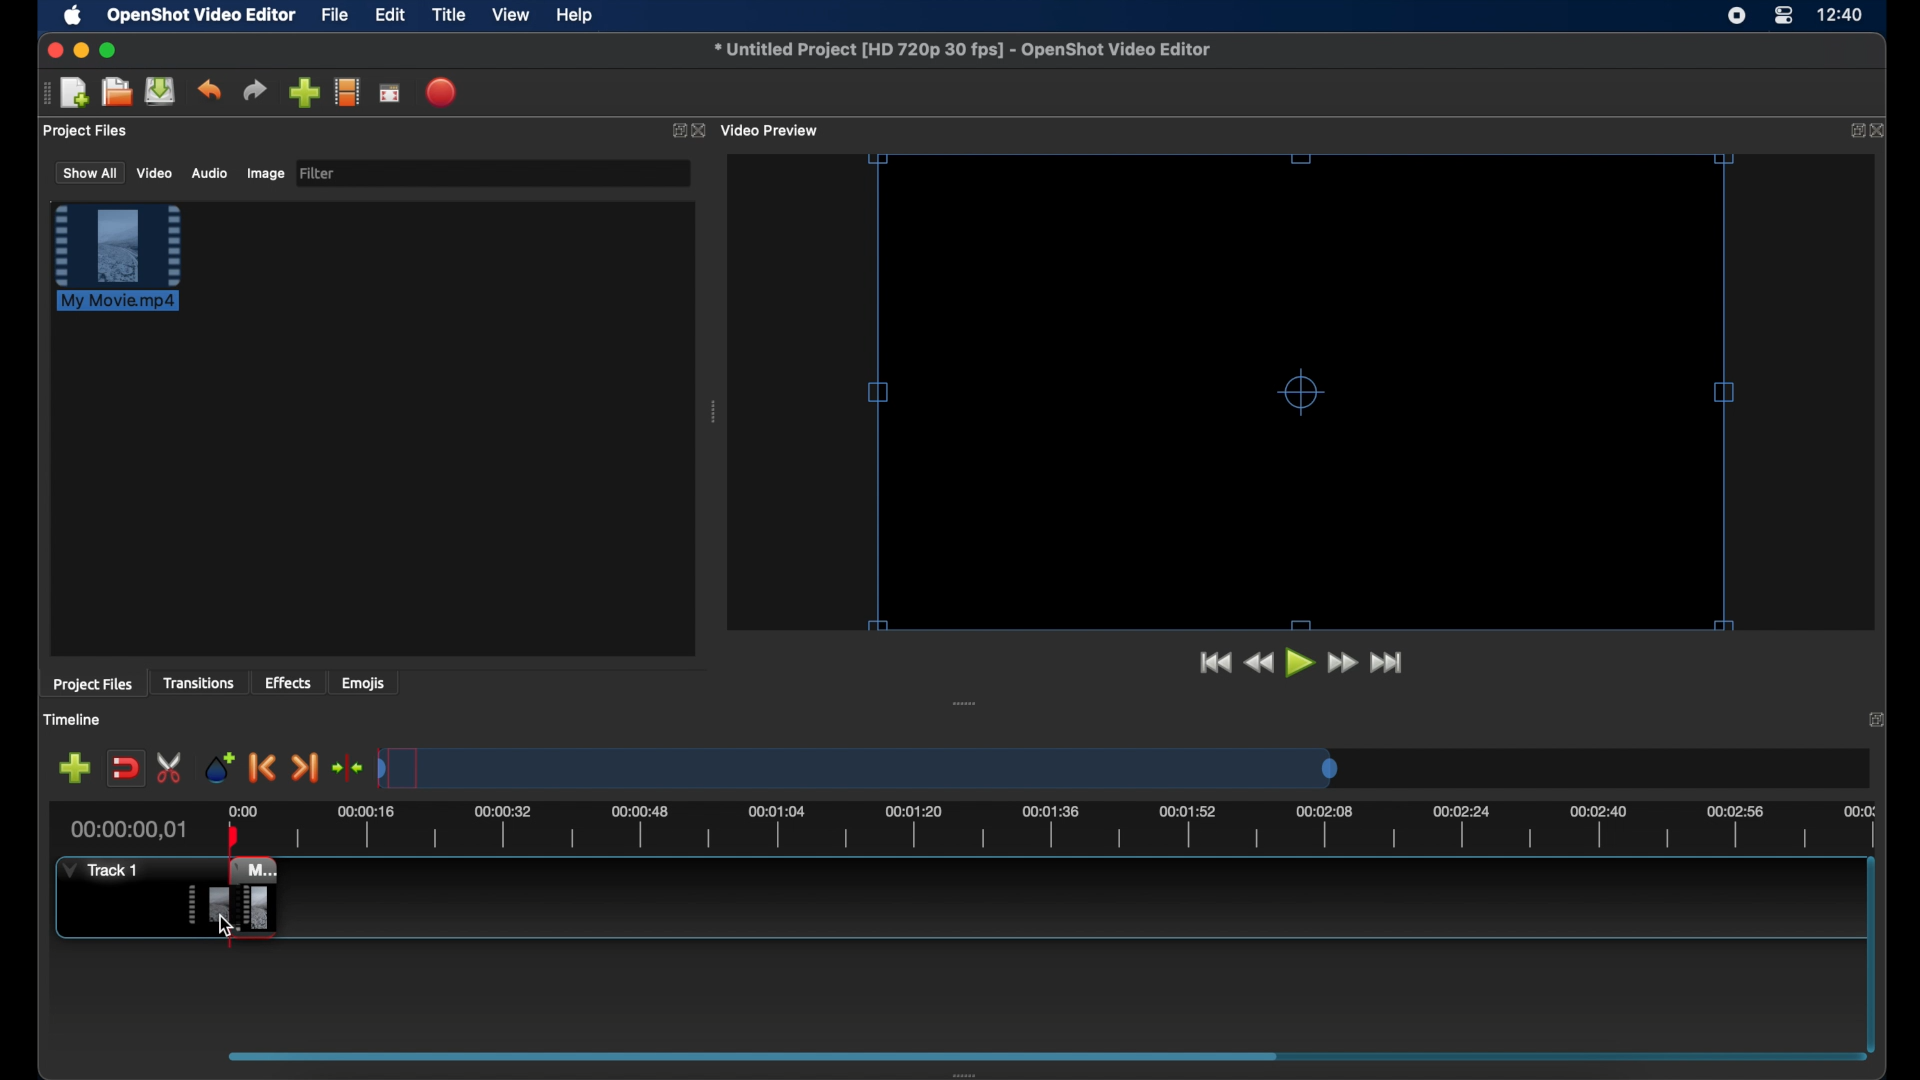  What do you see at coordinates (44, 93) in the screenshot?
I see `drag handle` at bounding box center [44, 93].